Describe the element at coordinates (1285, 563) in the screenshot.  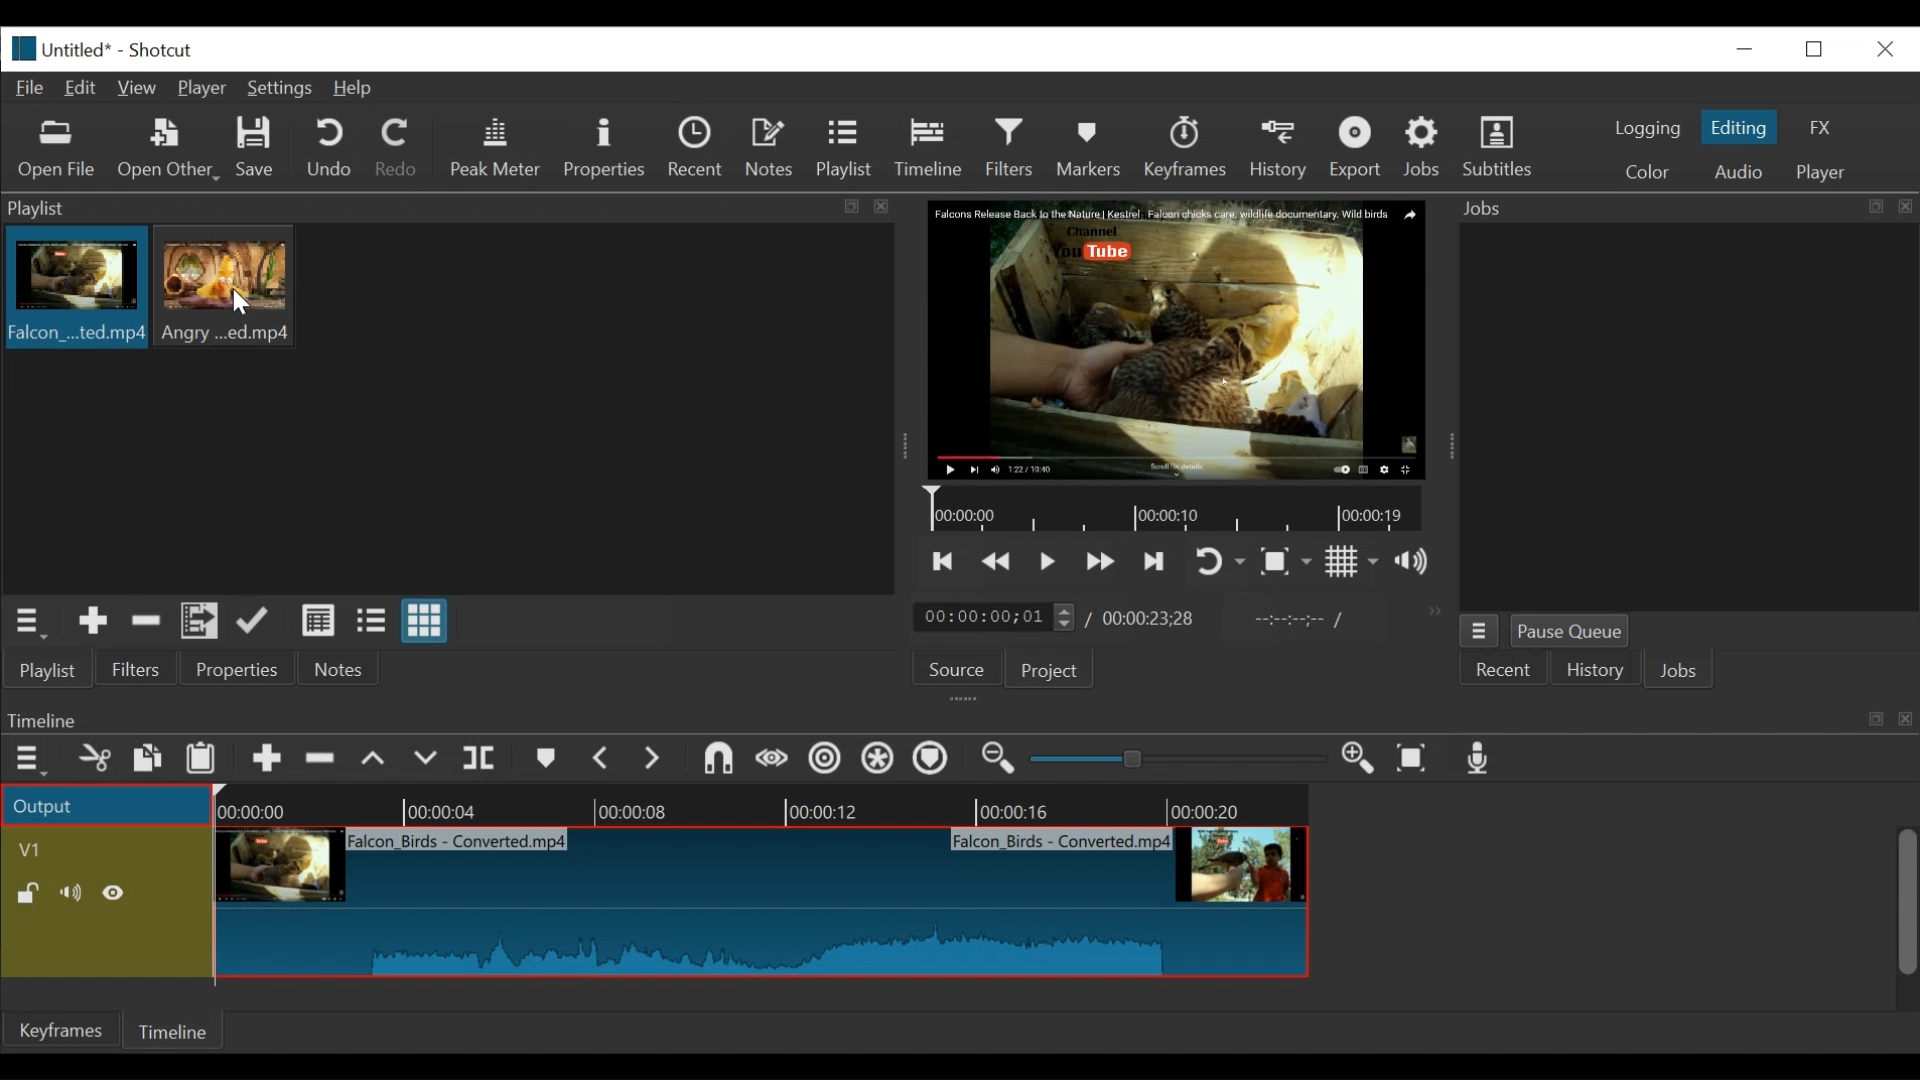
I see `Toggle zoom` at that location.